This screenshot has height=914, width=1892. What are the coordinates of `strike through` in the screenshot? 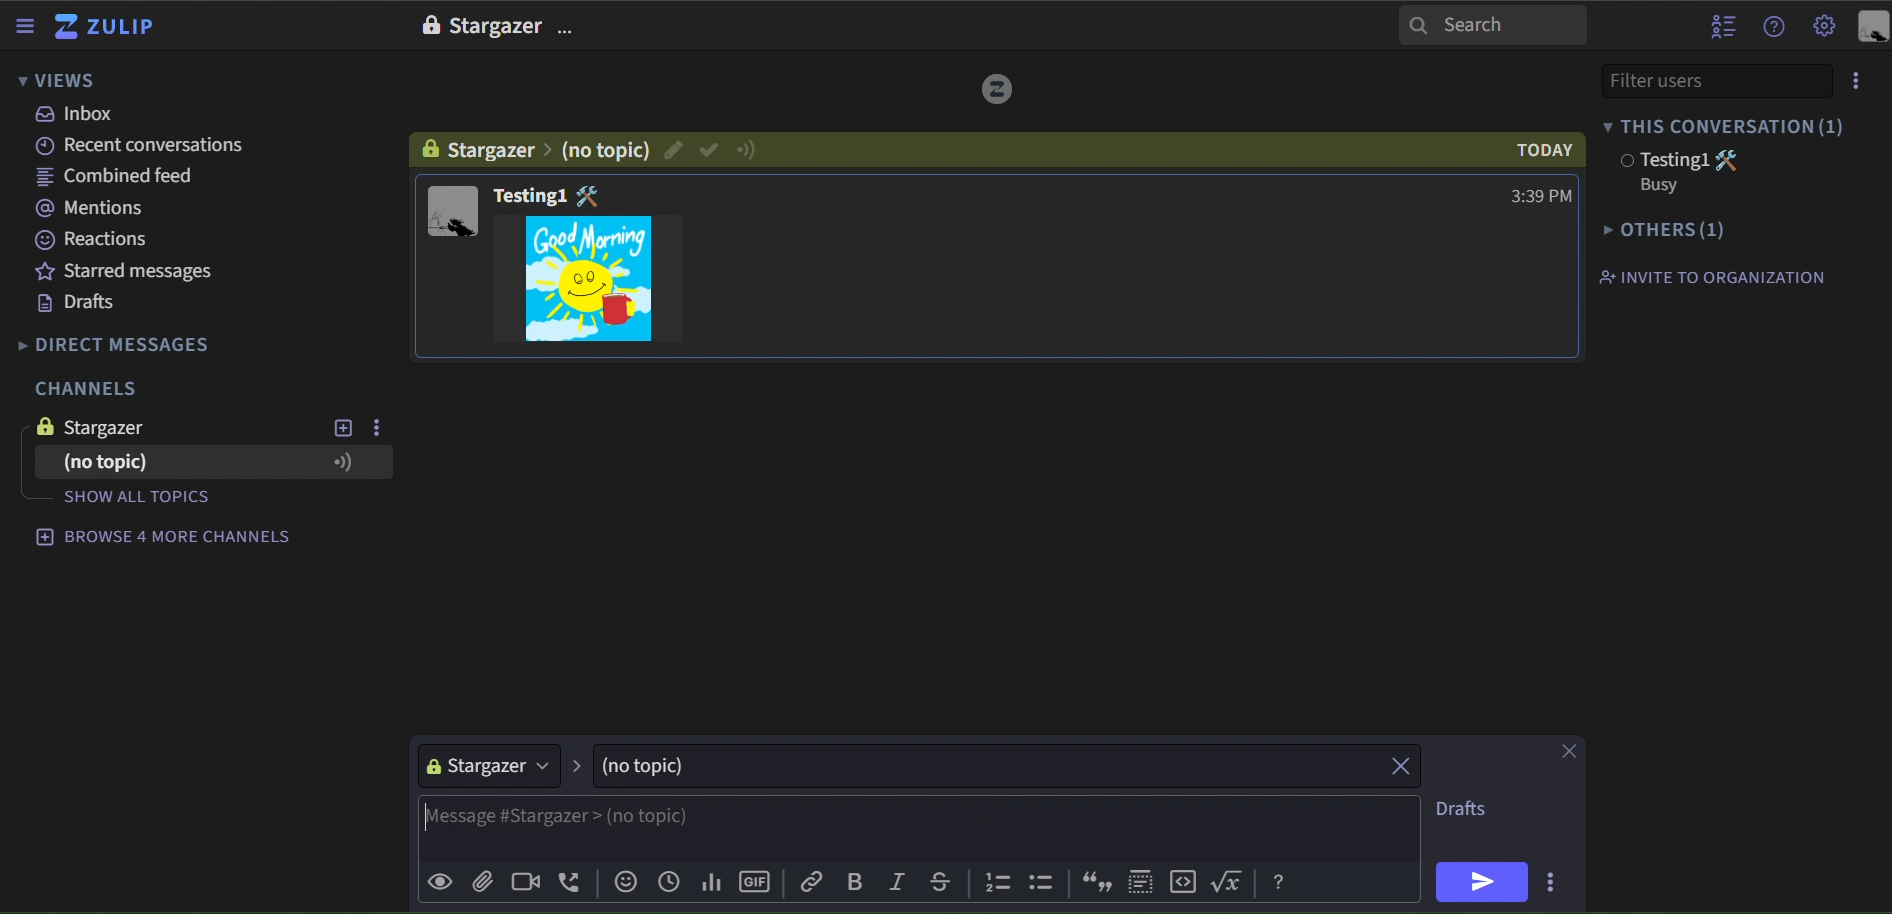 It's located at (937, 879).